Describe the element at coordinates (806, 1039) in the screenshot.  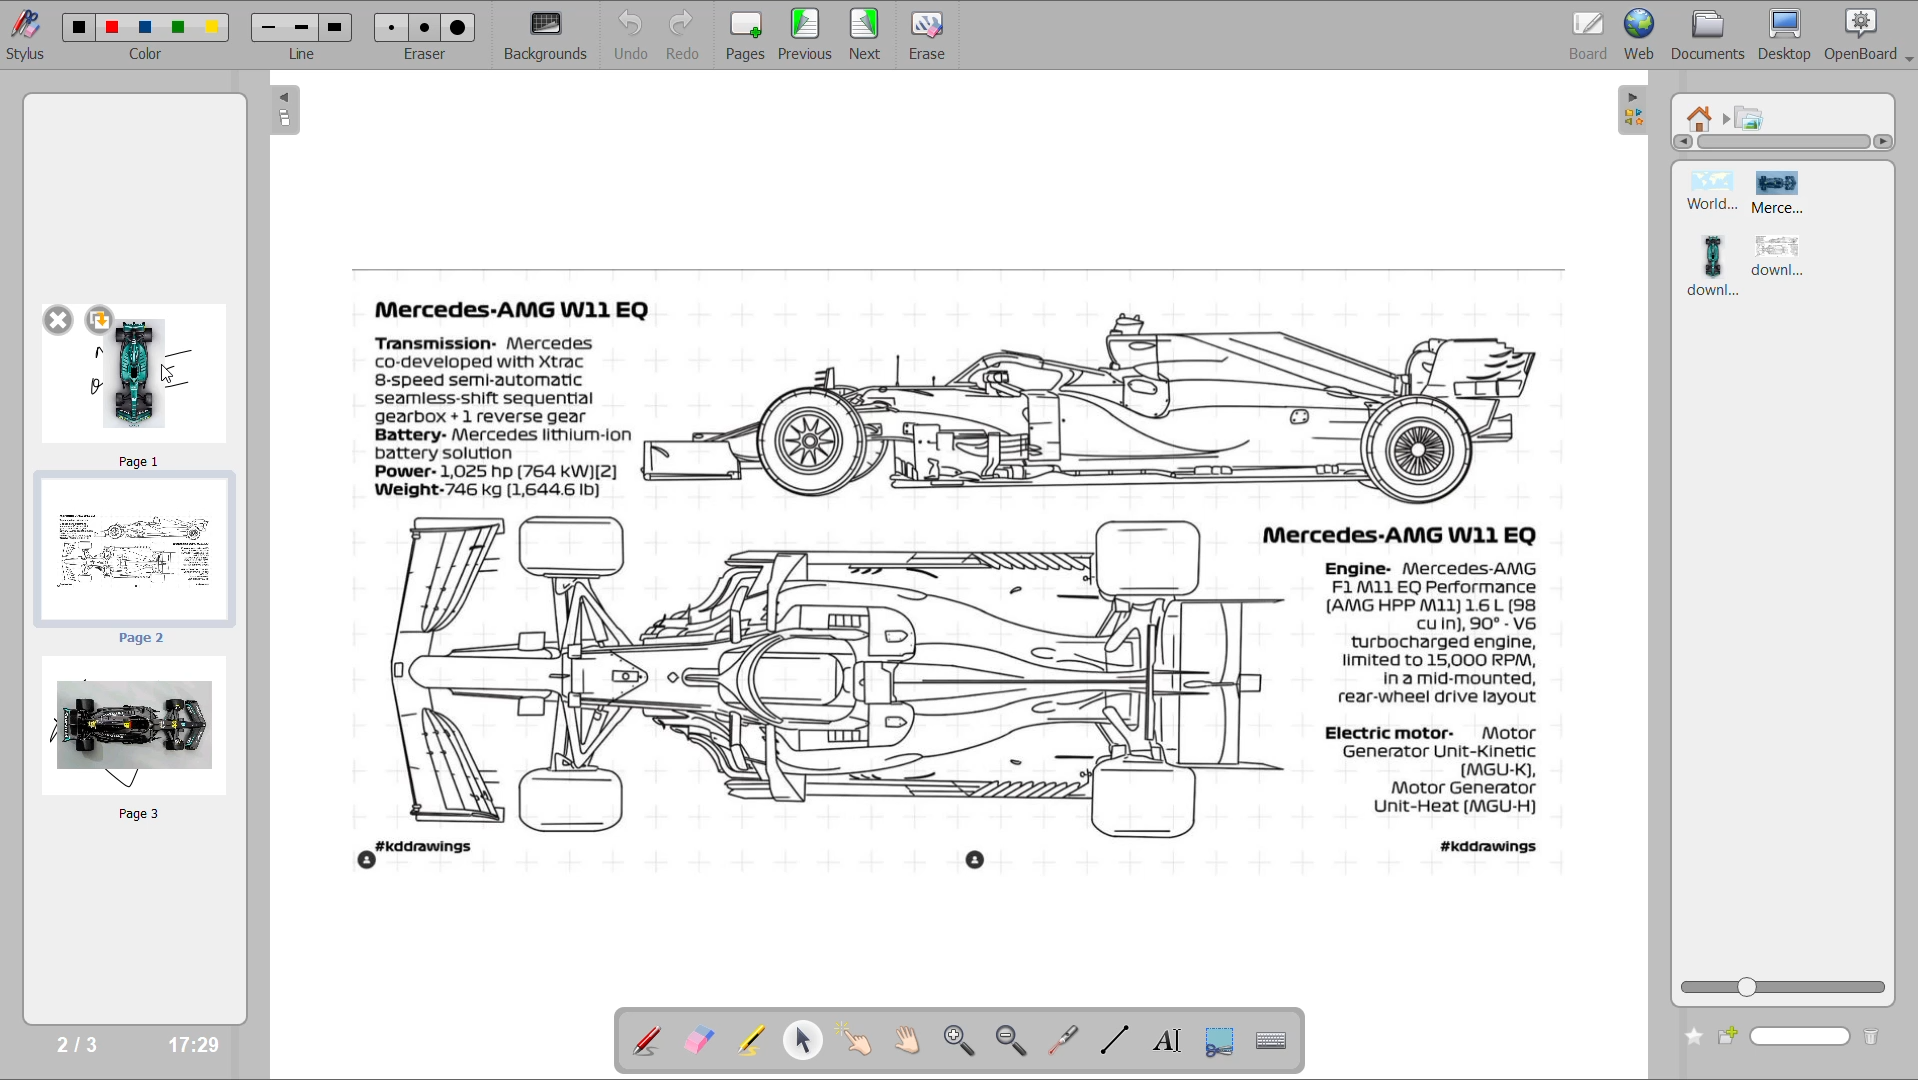
I see `select and modify objects` at that location.